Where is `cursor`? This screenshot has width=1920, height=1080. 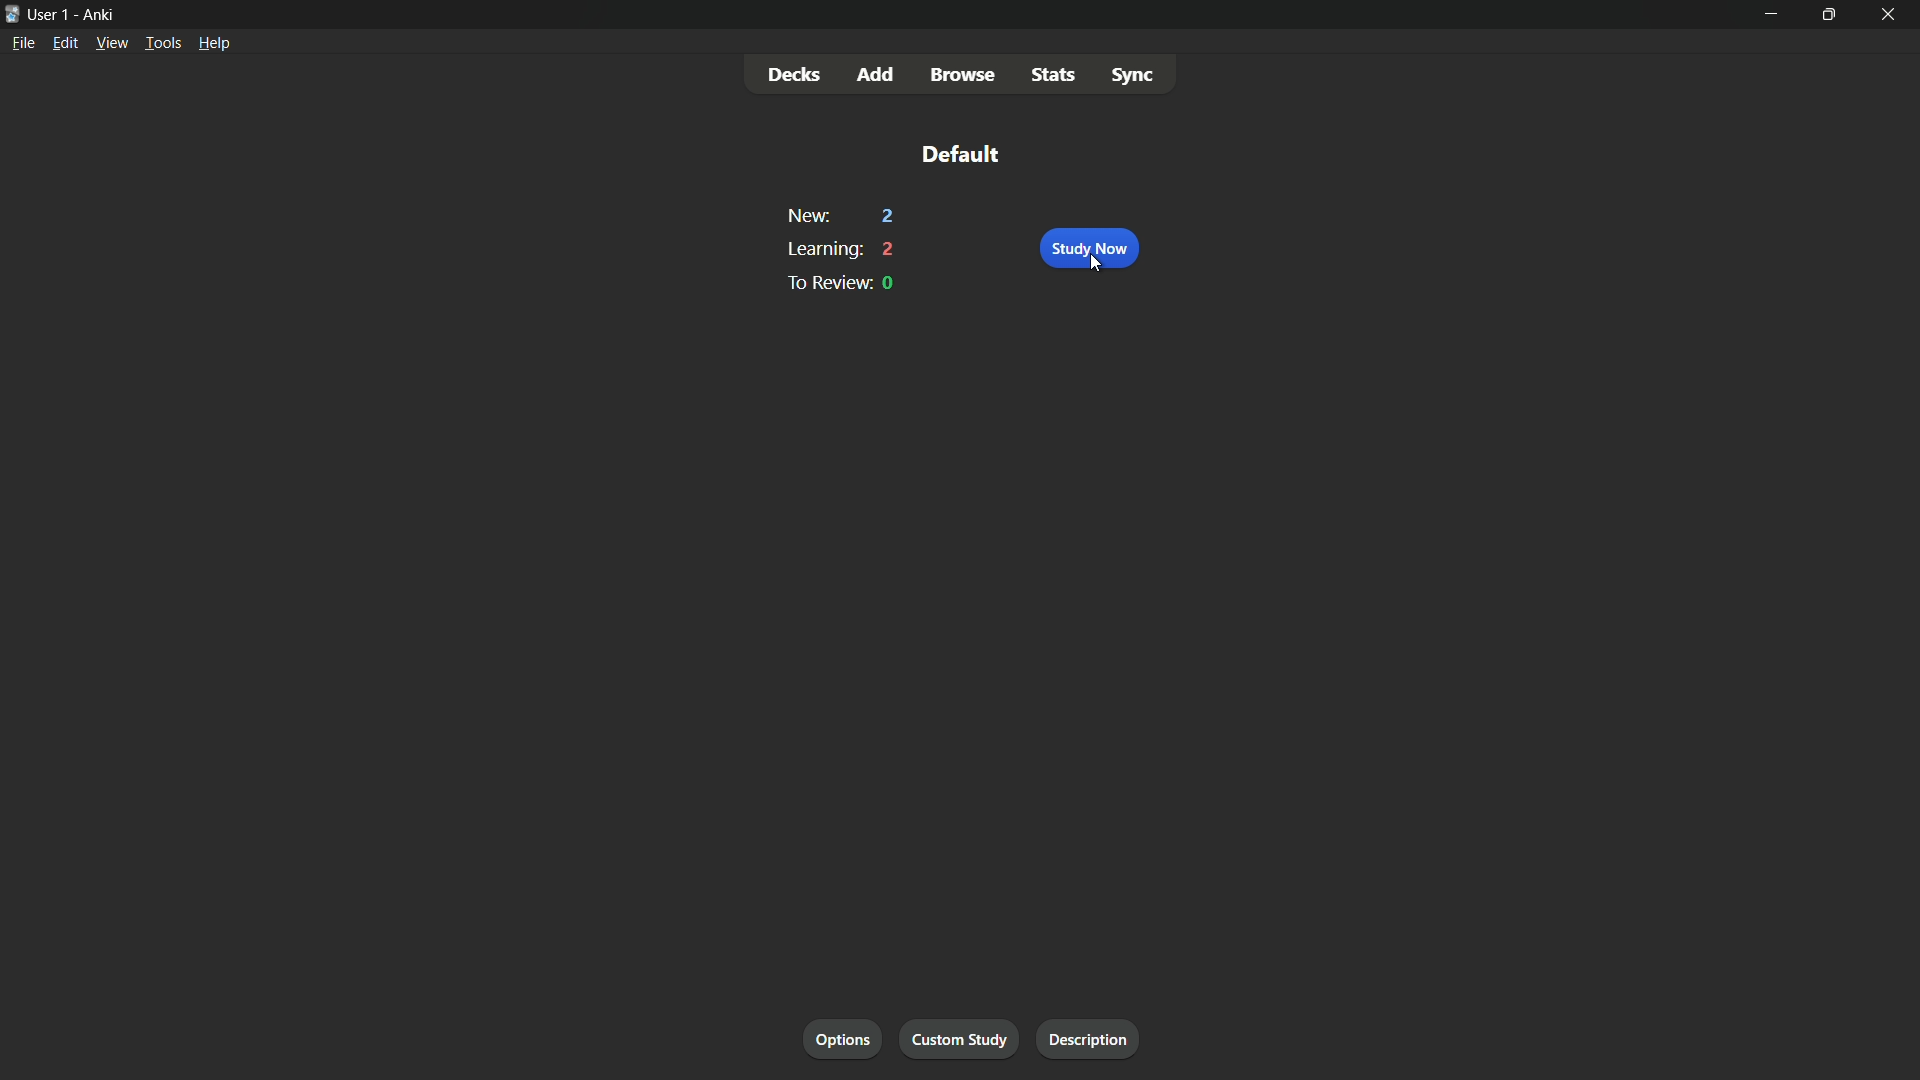 cursor is located at coordinates (1102, 265).